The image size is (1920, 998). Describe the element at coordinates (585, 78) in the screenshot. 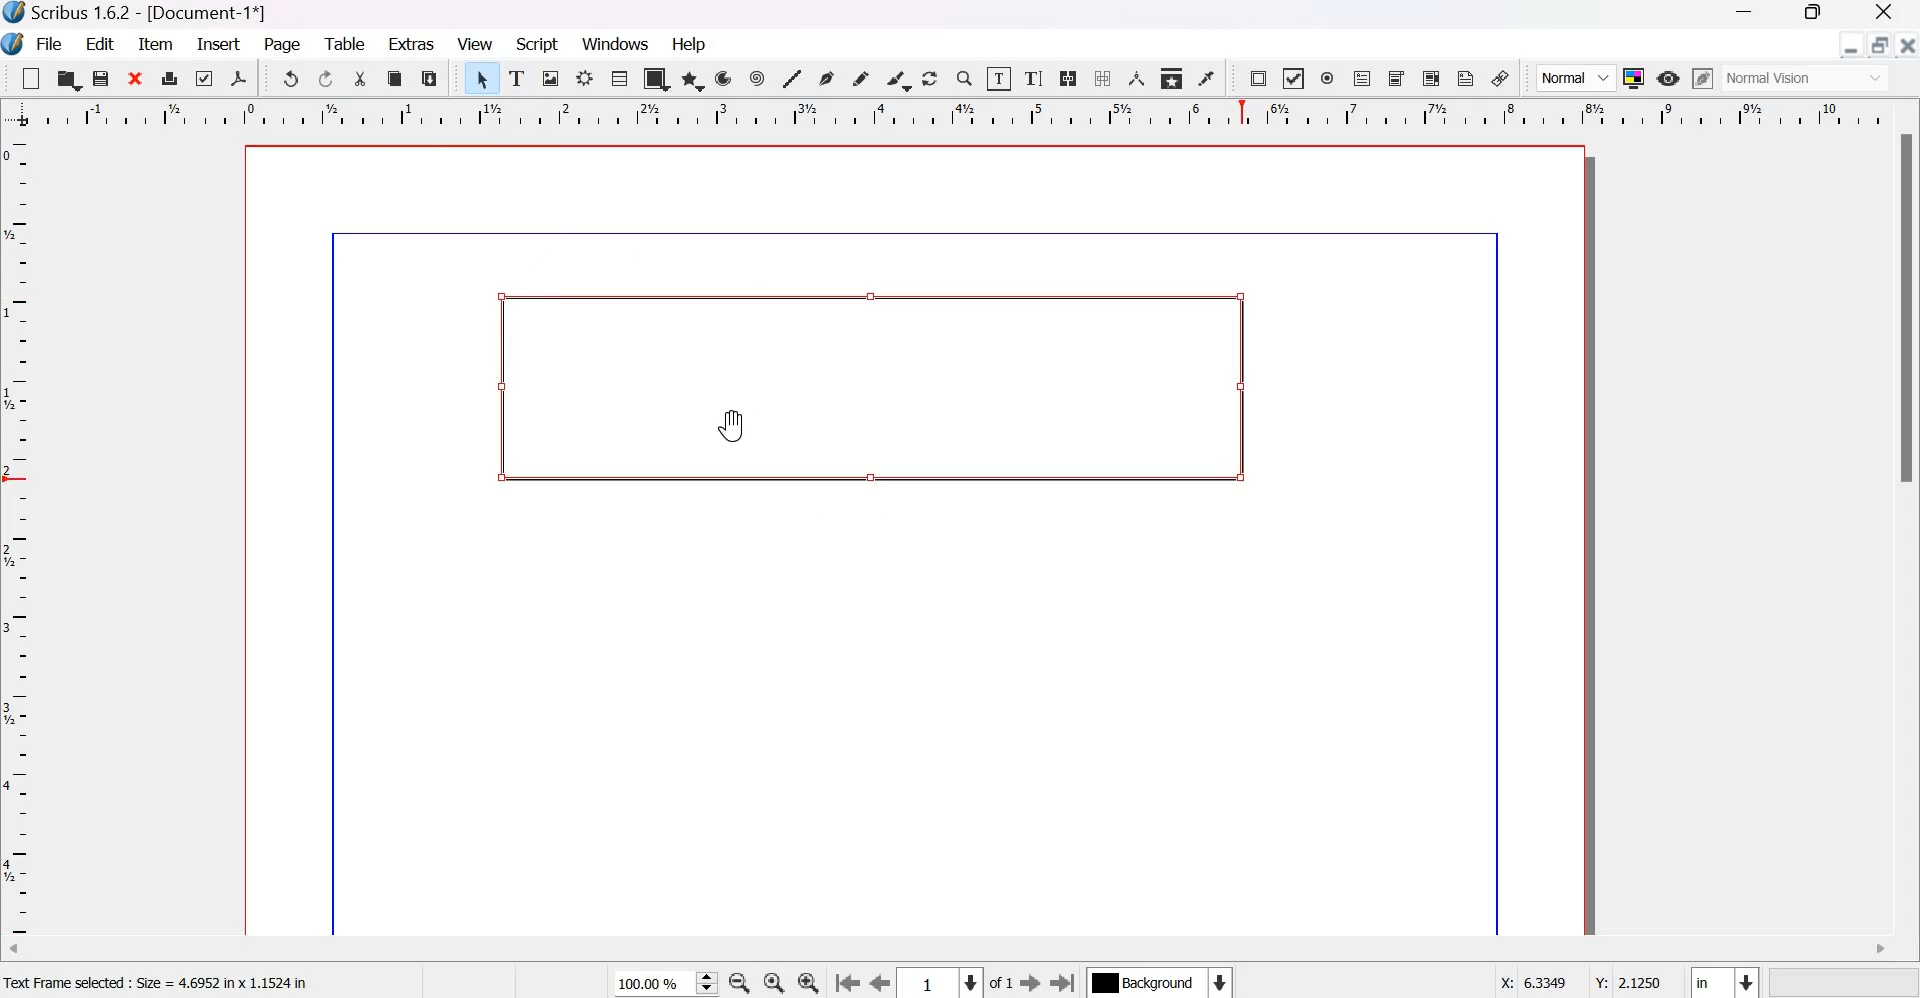

I see `render frame` at that location.